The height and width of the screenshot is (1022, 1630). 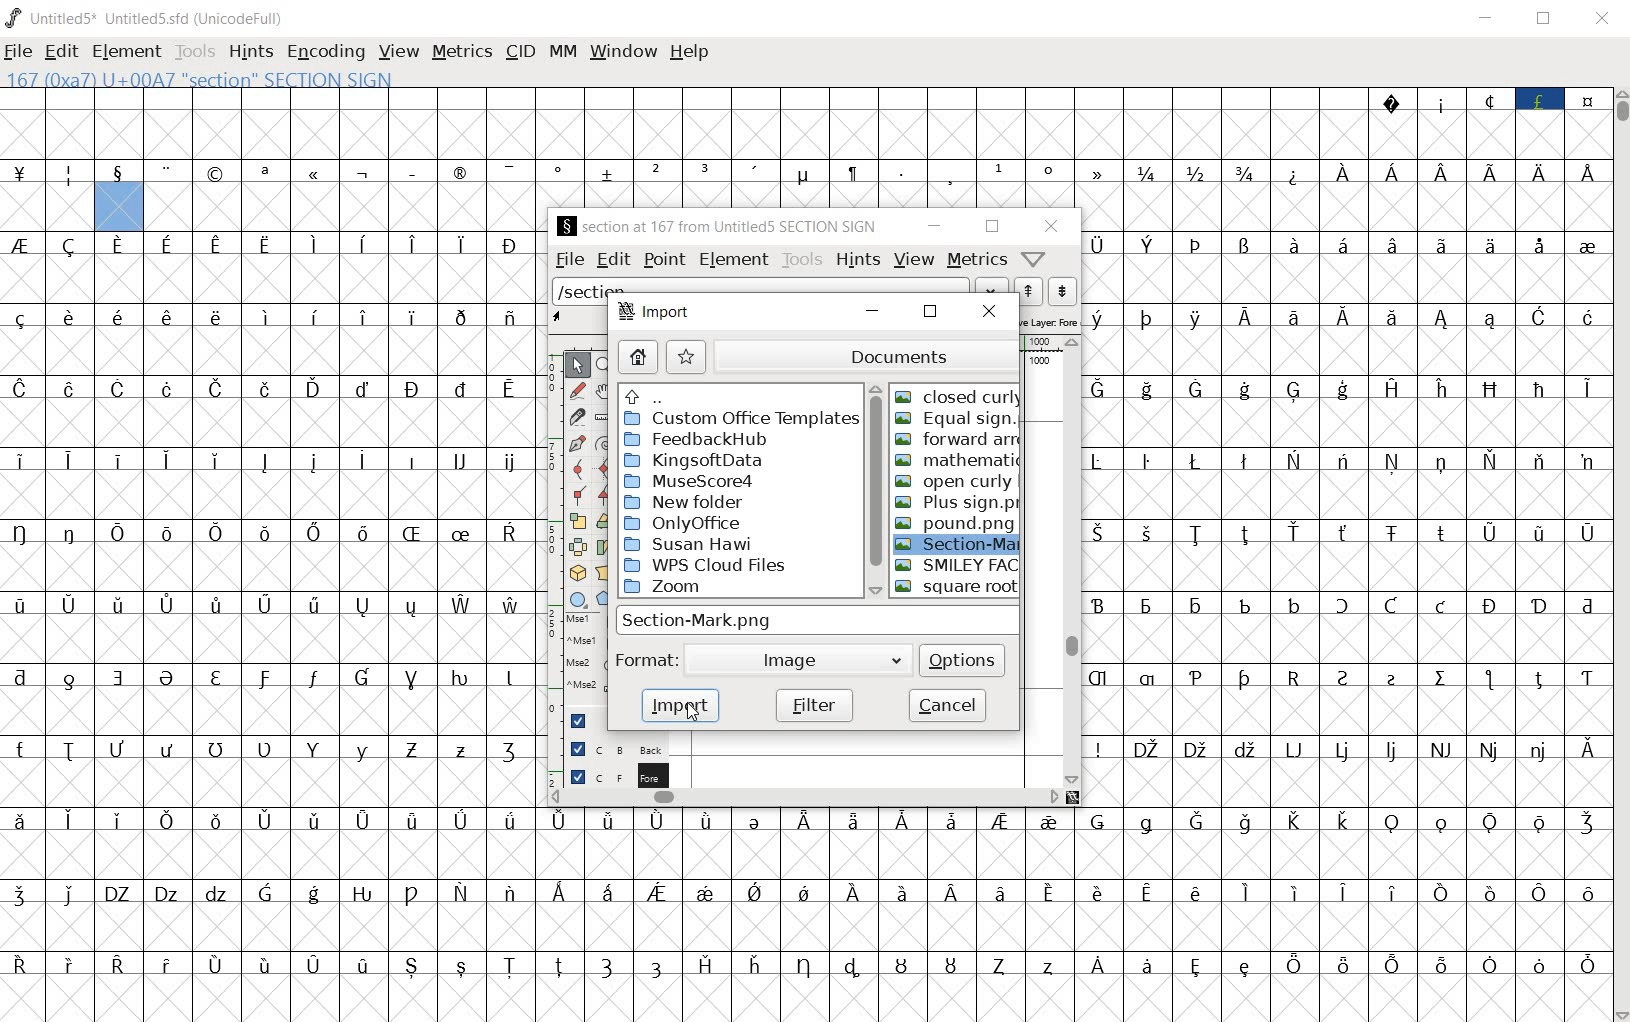 I want to click on FORWARD ARR., so click(x=957, y=440).